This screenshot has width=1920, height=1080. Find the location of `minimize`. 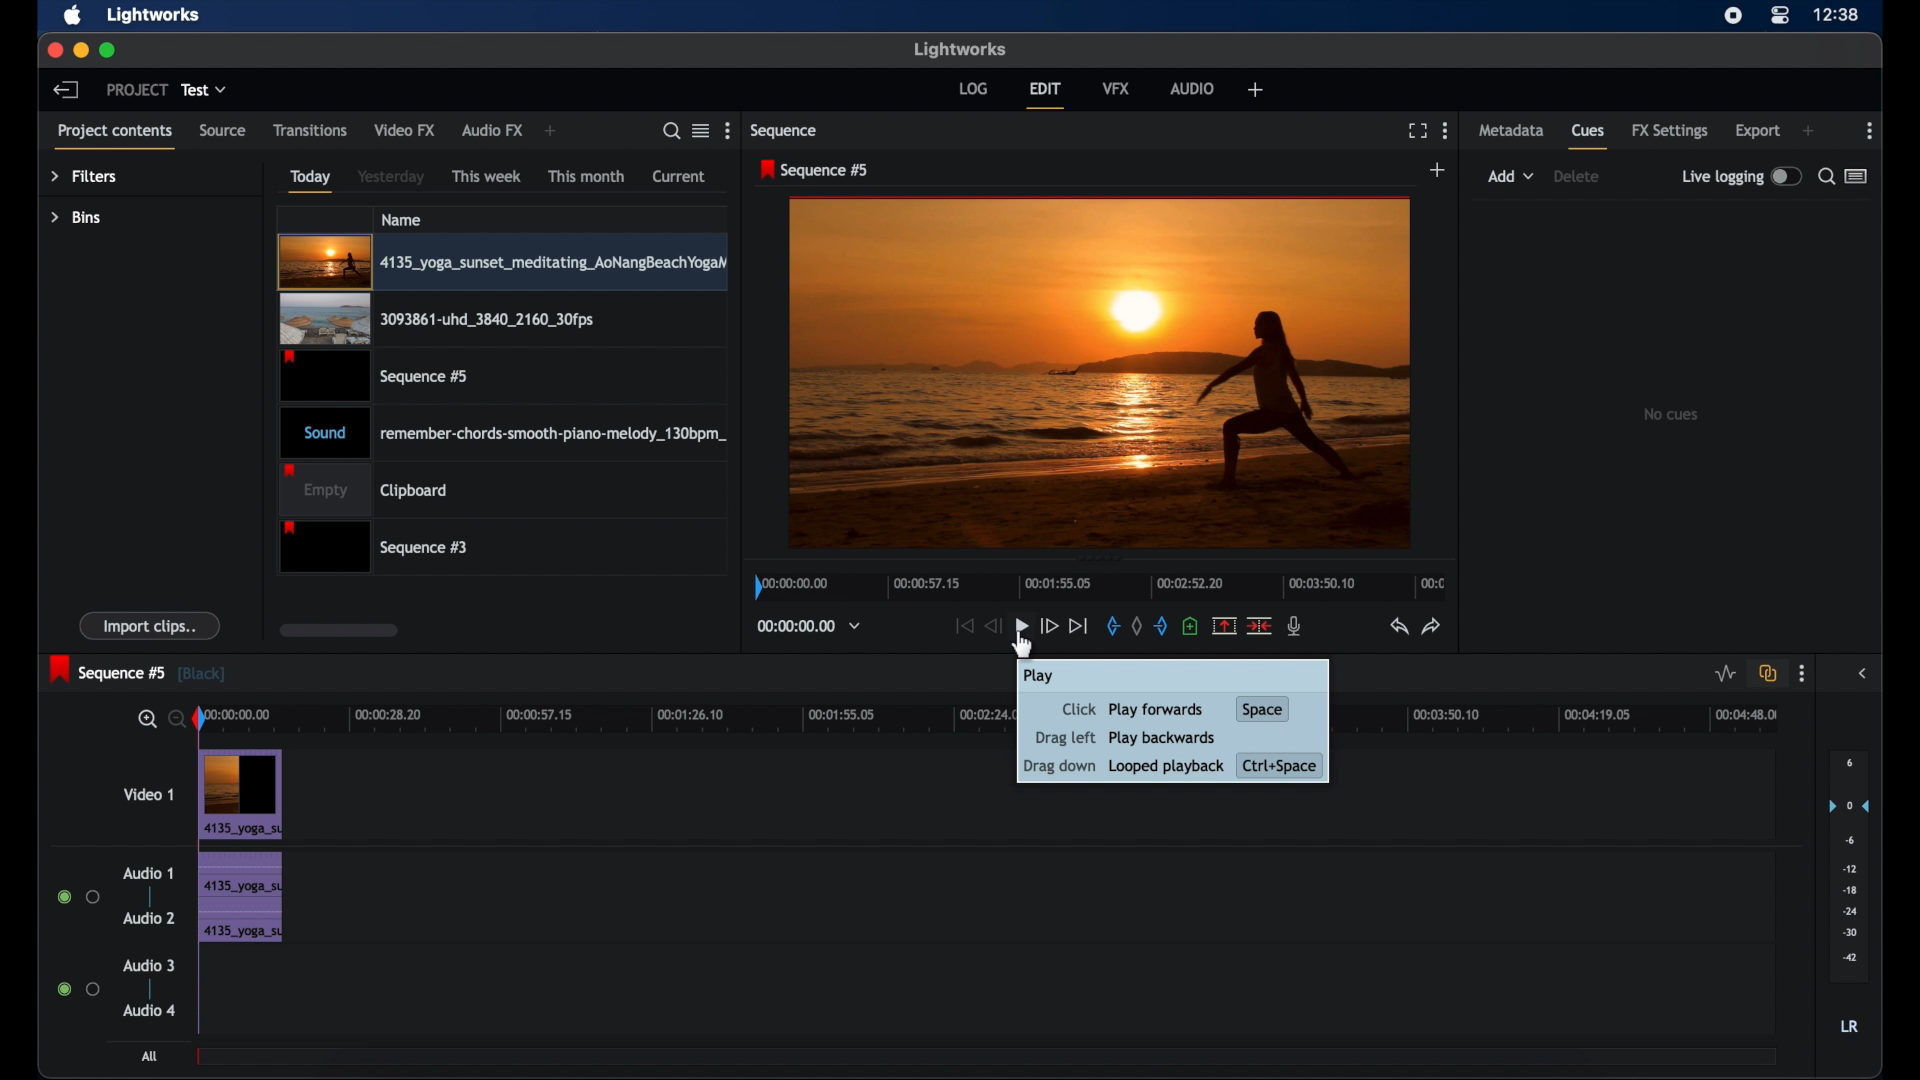

minimize is located at coordinates (82, 50).